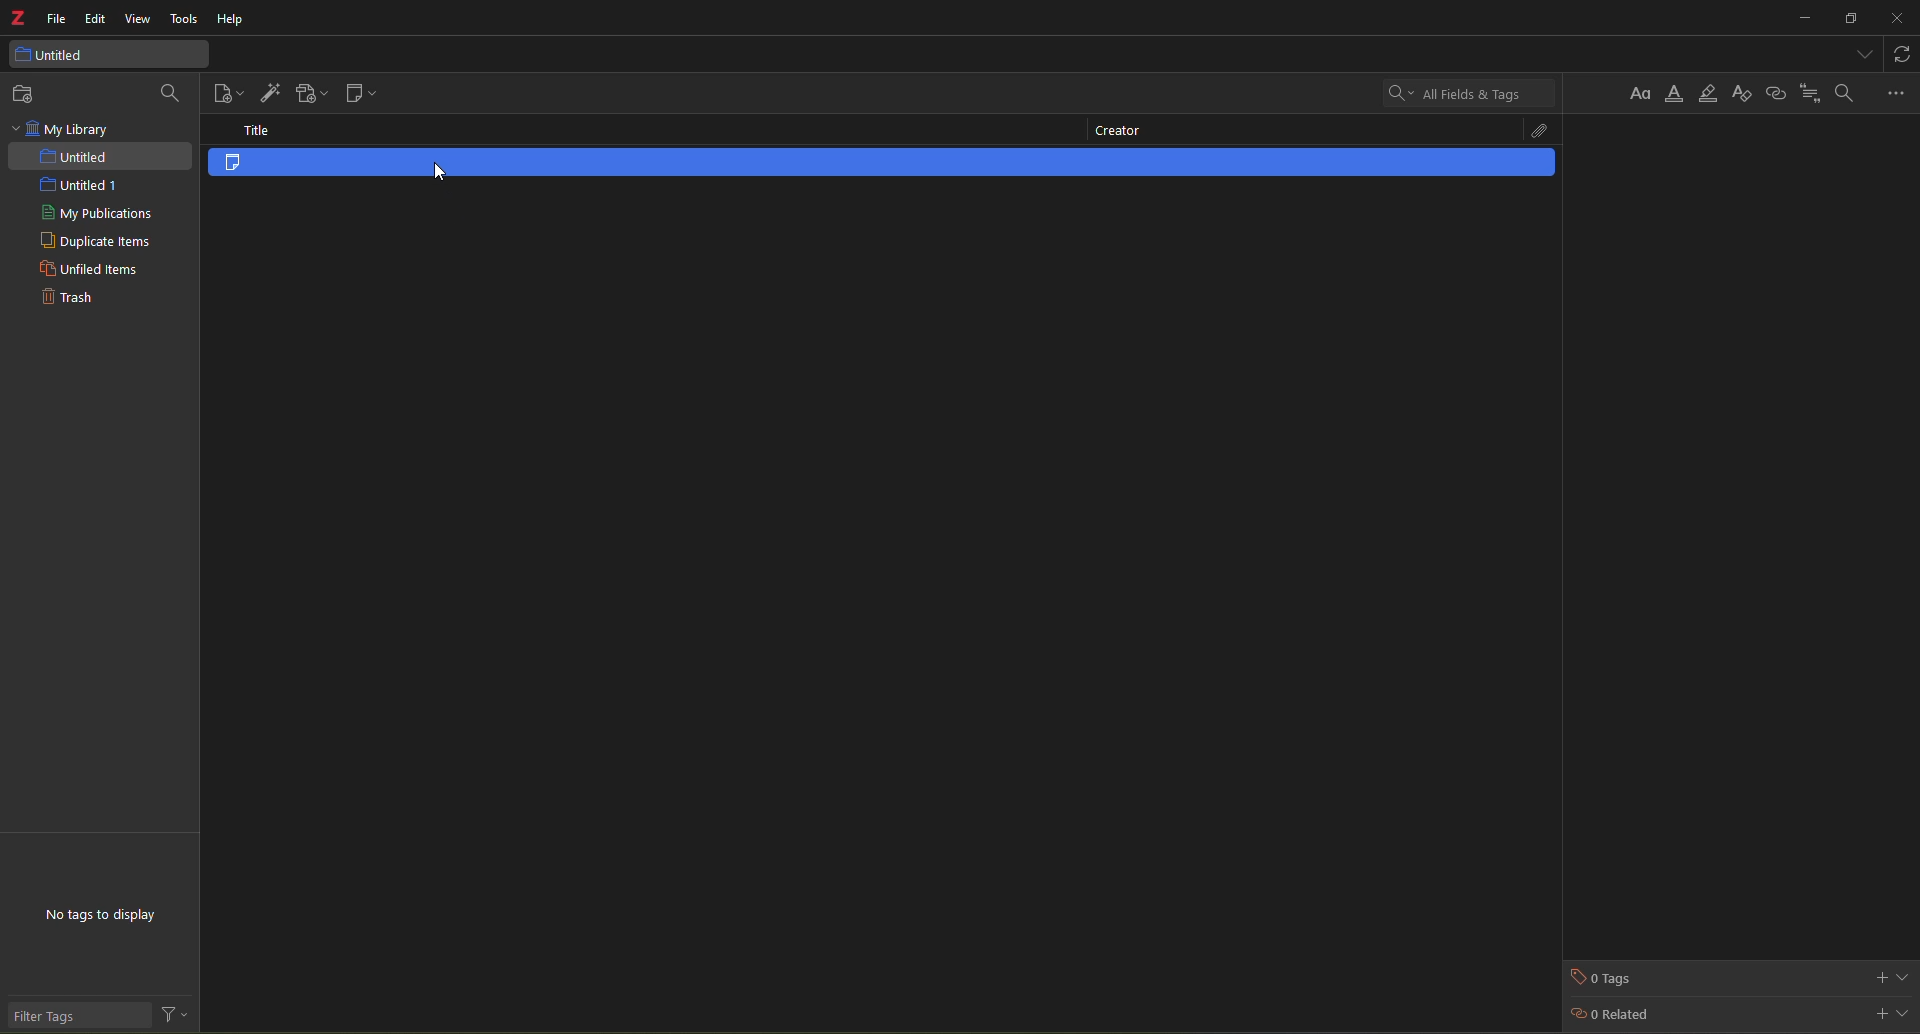 The height and width of the screenshot is (1034, 1920). What do you see at coordinates (99, 244) in the screenshot?
I see `duplicate items` at bounding box center [99, 244].